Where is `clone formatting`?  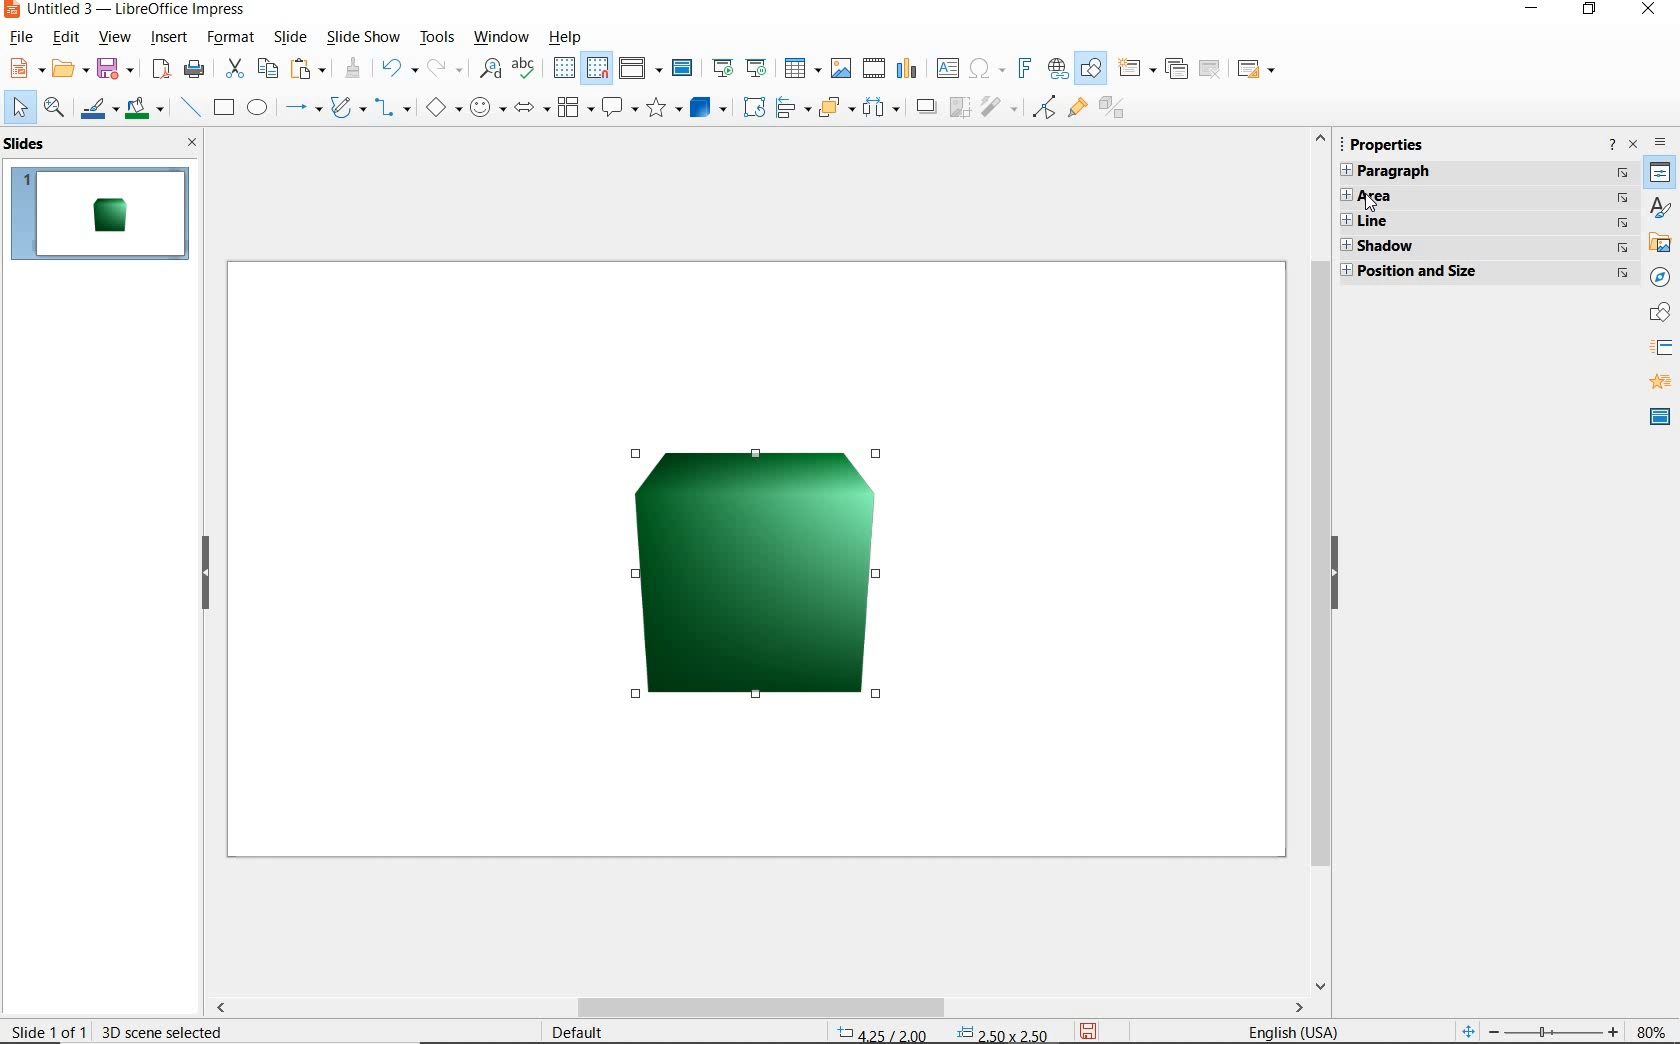 clone formatting is located at coordinates (353, 67).